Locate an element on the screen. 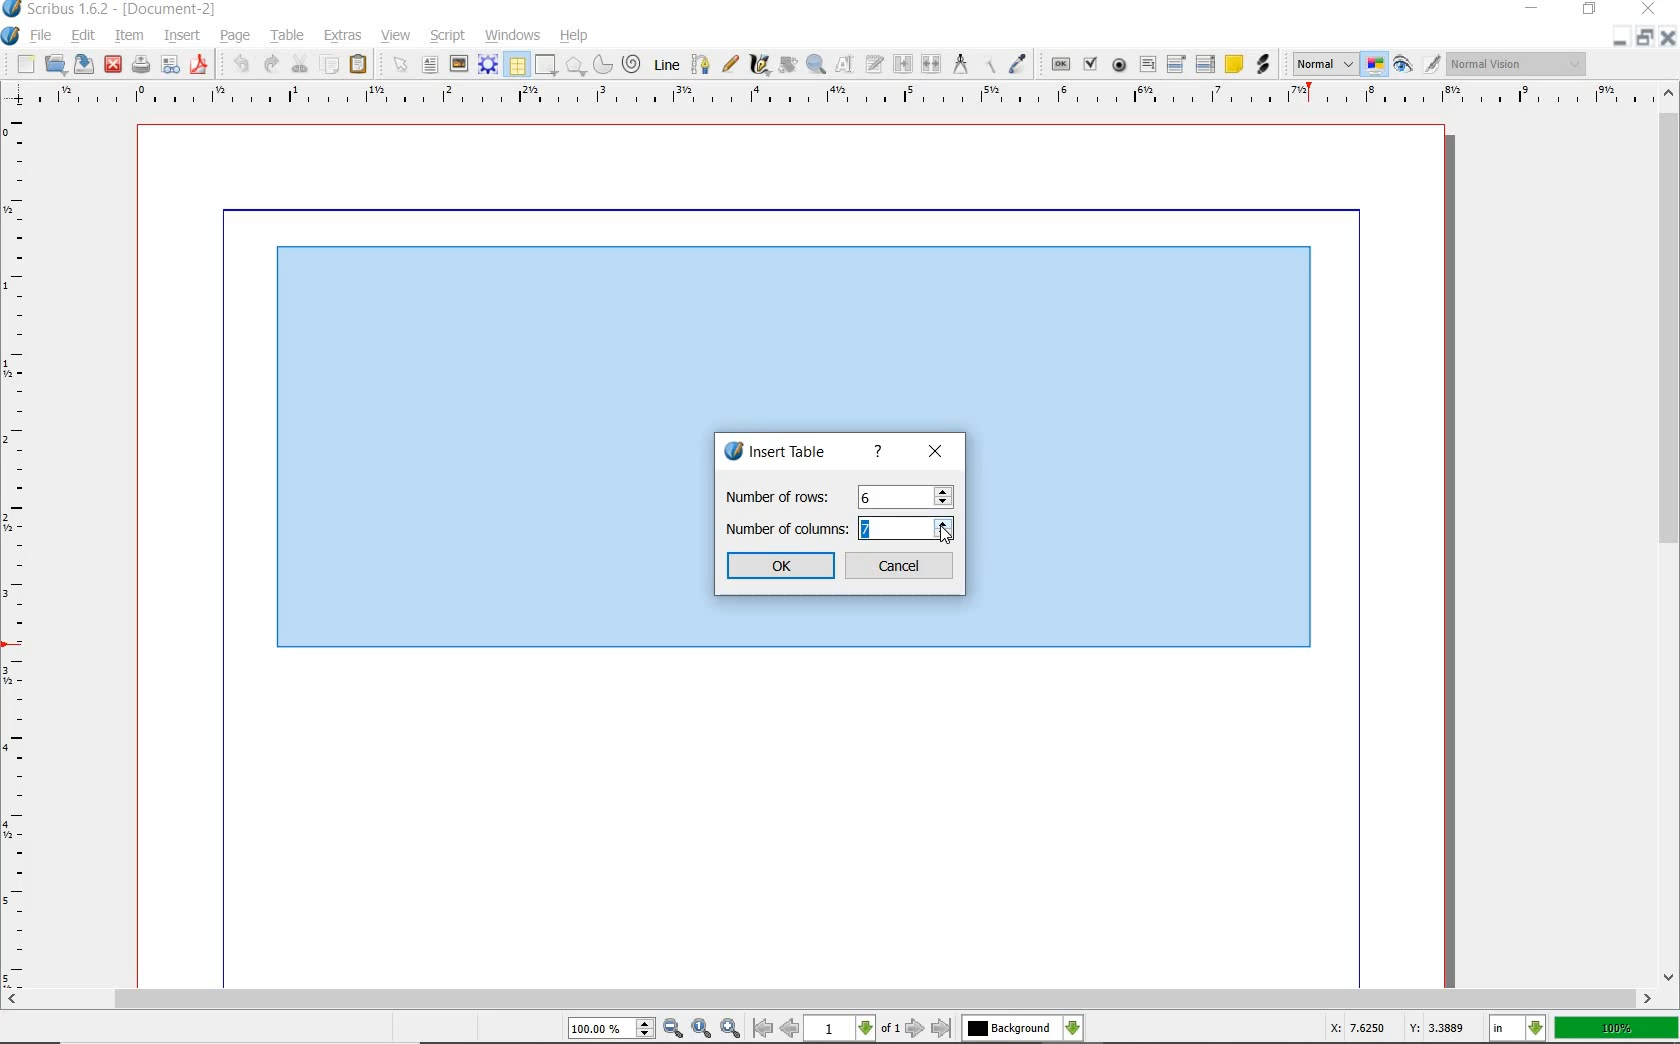 This screenshot has height=1044, width=1680. Number of columns: is located at coordinates (785, 529).